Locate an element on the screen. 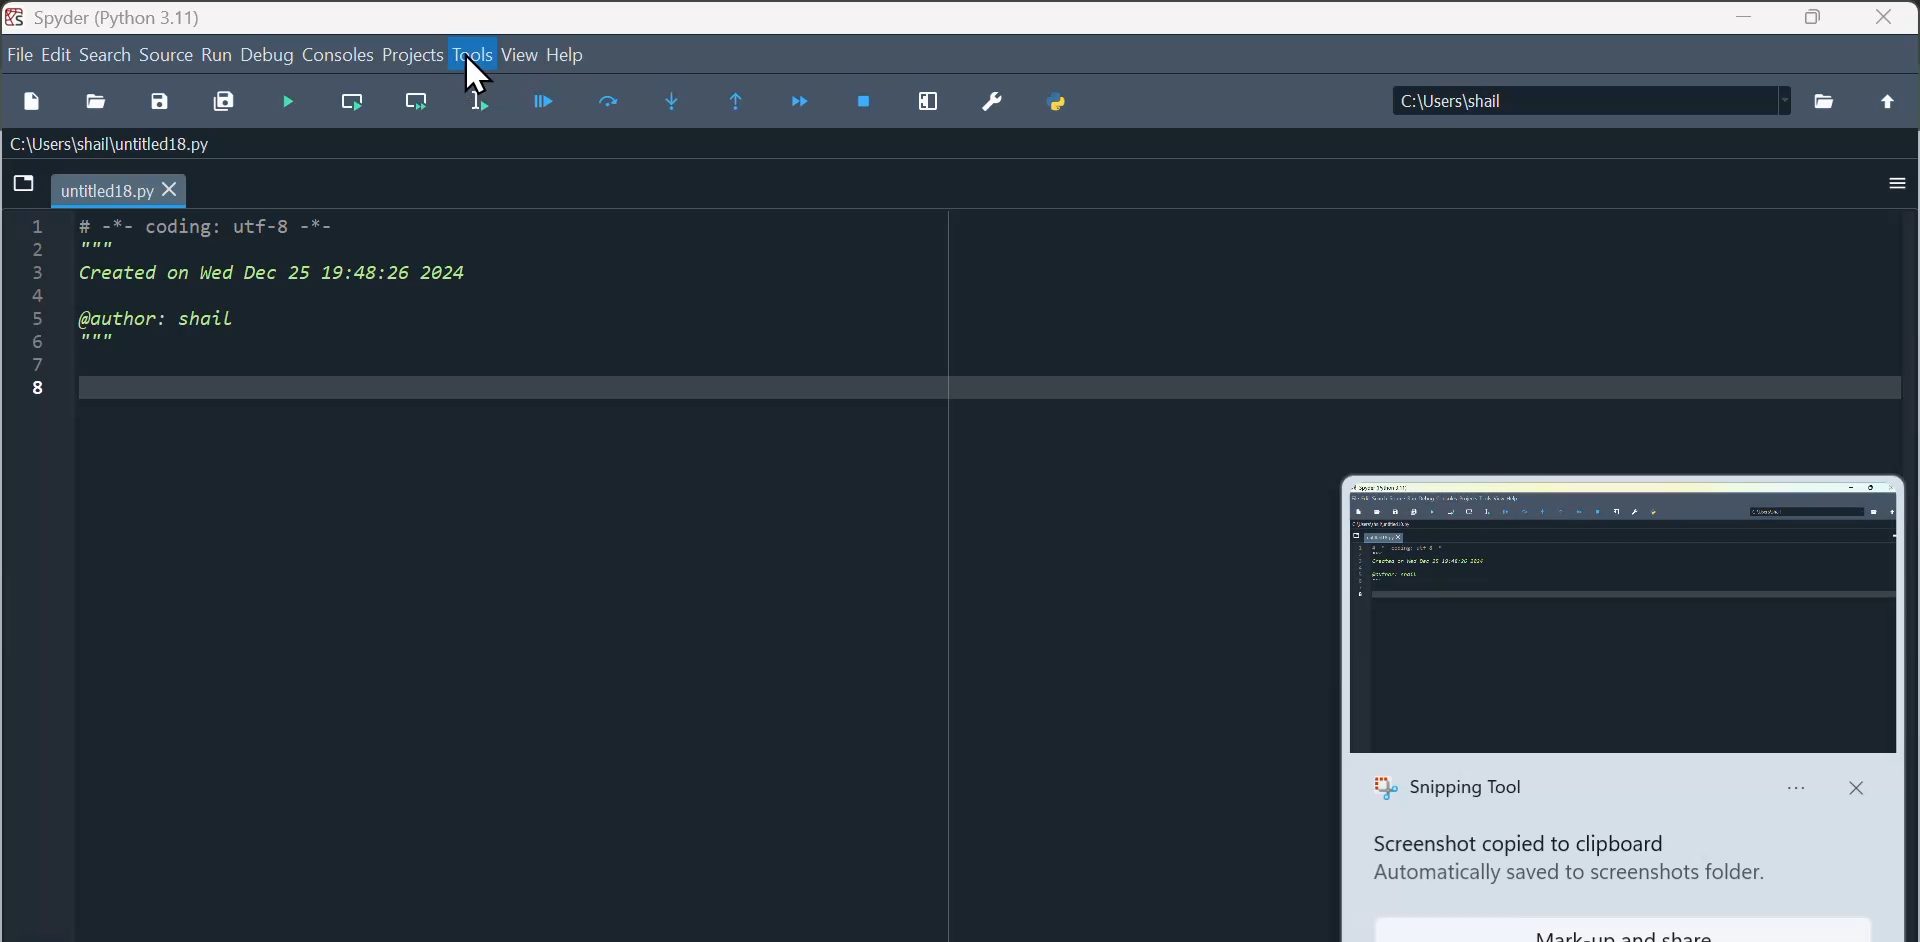  view is located at coordinates (516, 57).